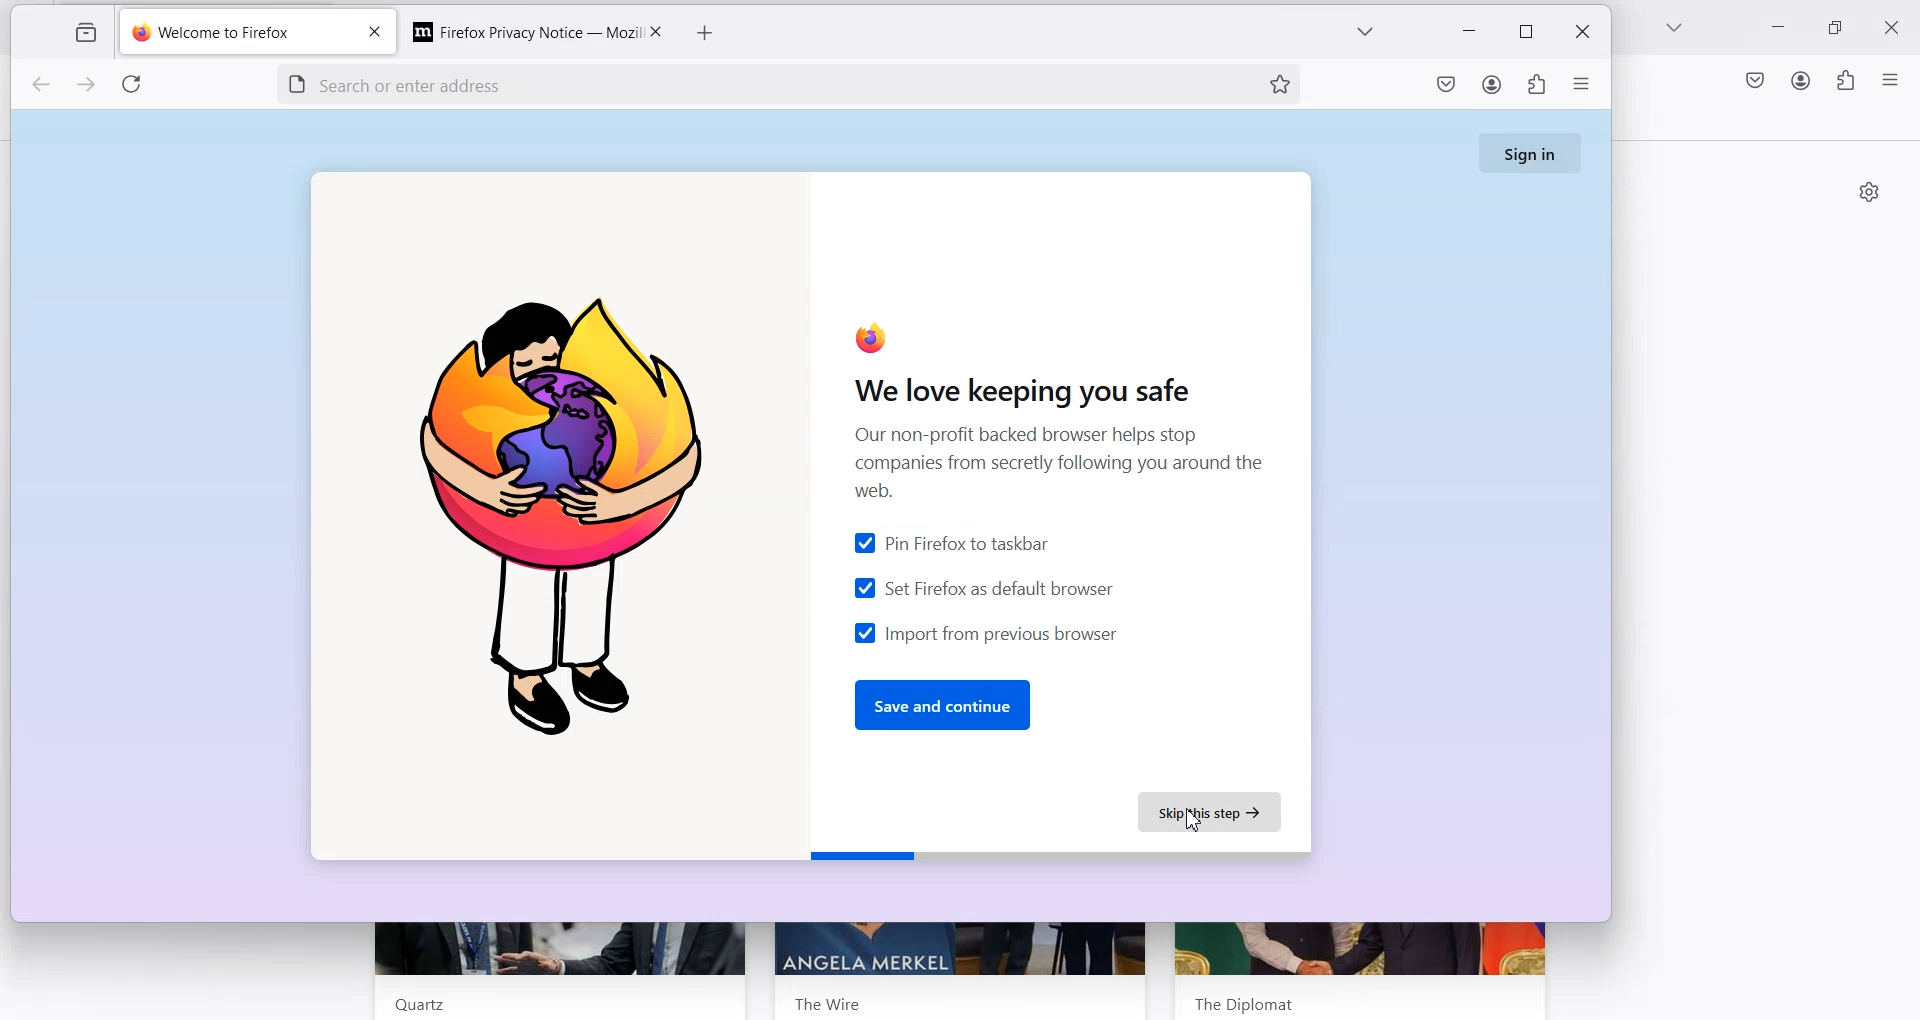 The image size is (1920, 1020). I want to click on List all tab, so click(1675, 29).